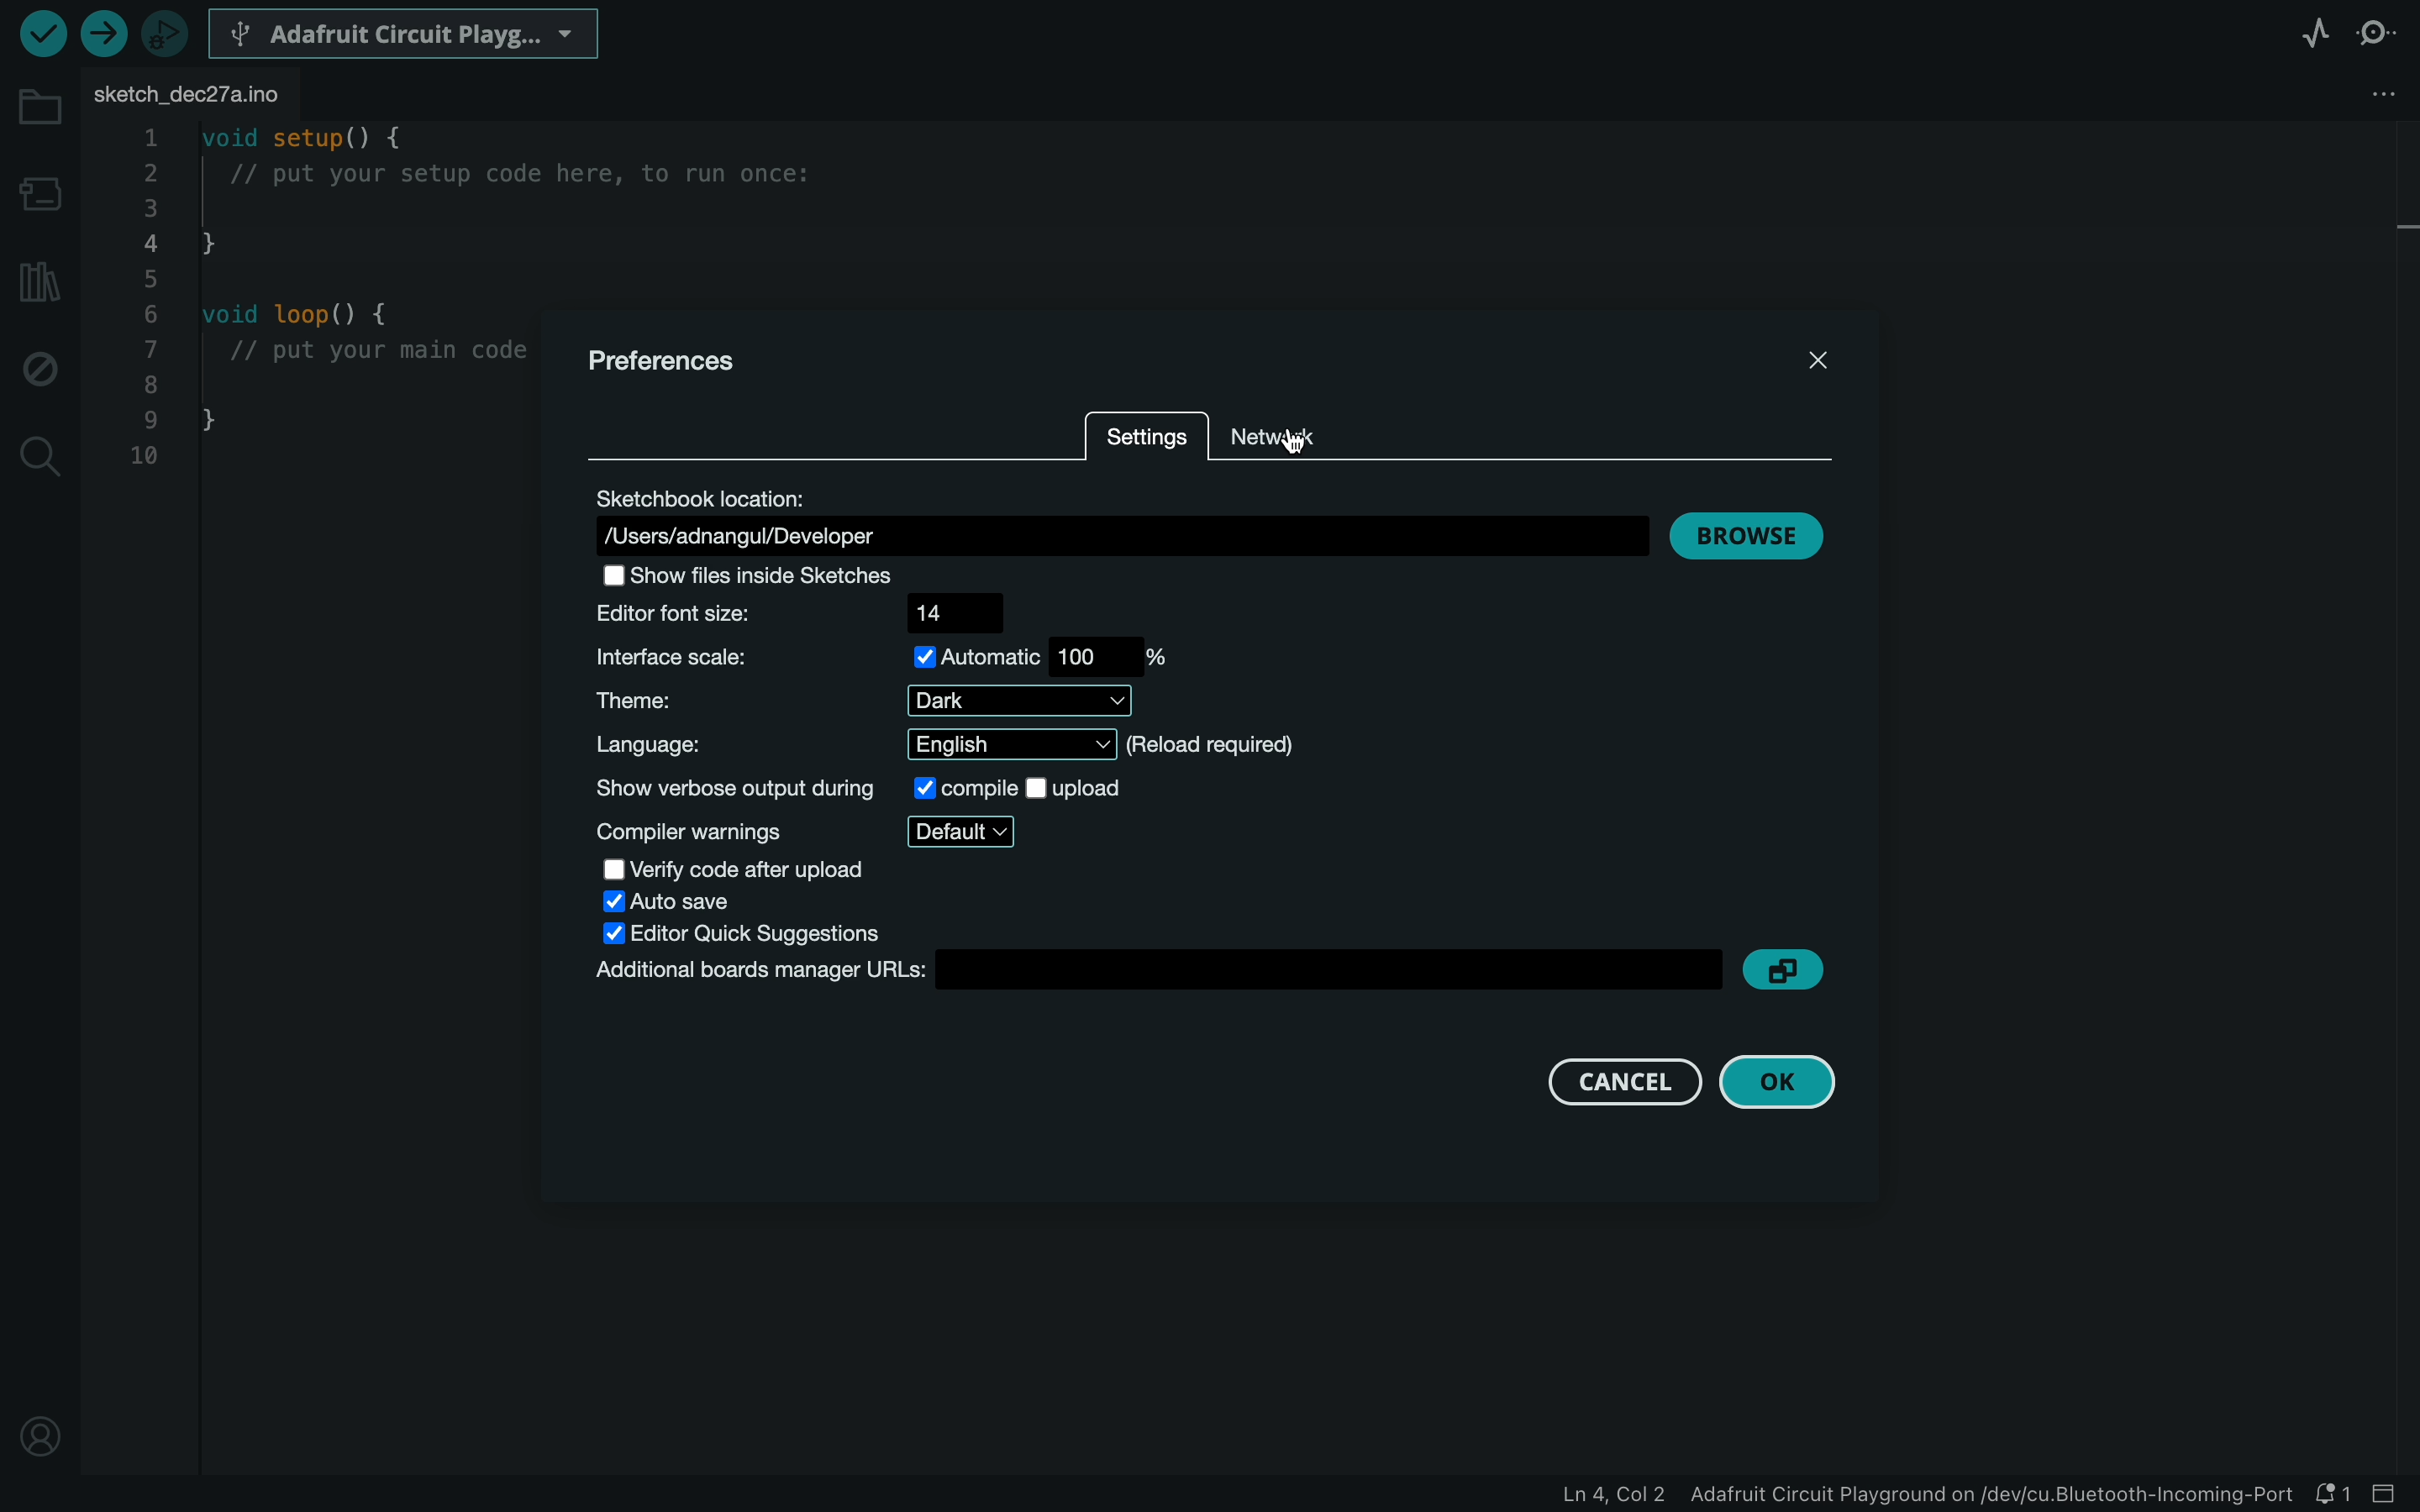 This screenshot has width=2420, height=1512. Describe the element at coordinates (2388, 1493) in the screenshot. I see `close slide bar` at that location.